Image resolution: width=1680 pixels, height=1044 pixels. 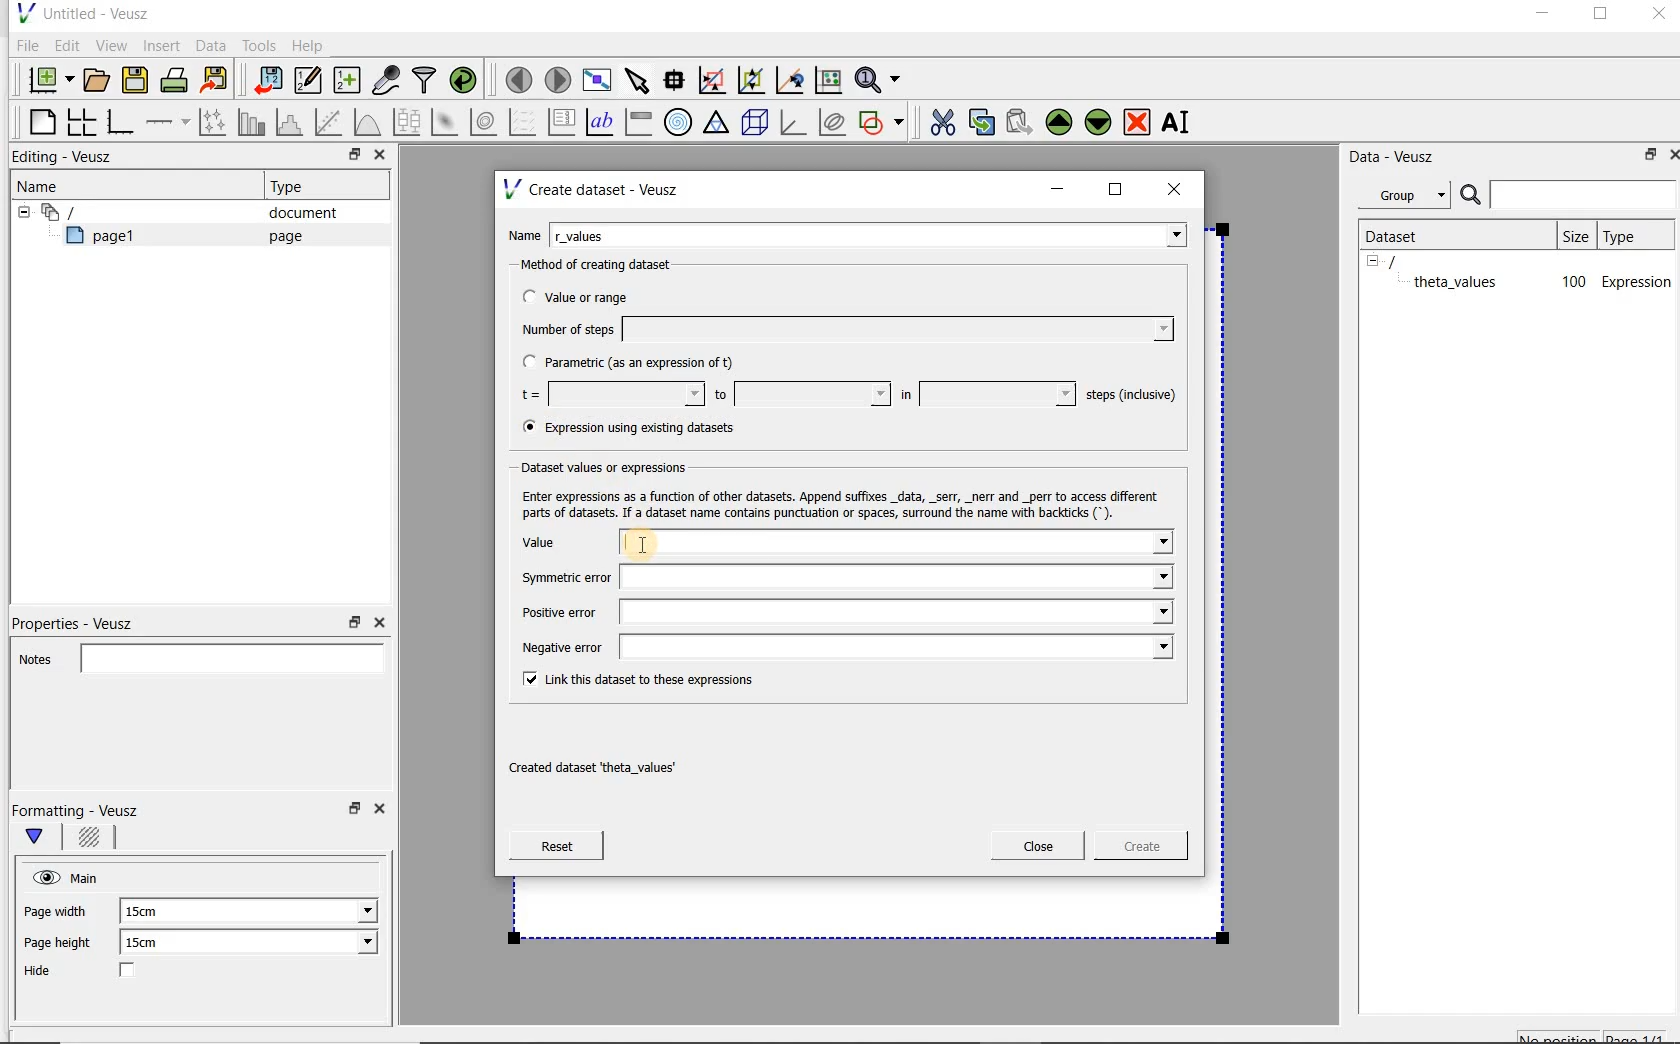 I want to click on Move the selected widget up, so click(x=1059, y=122).